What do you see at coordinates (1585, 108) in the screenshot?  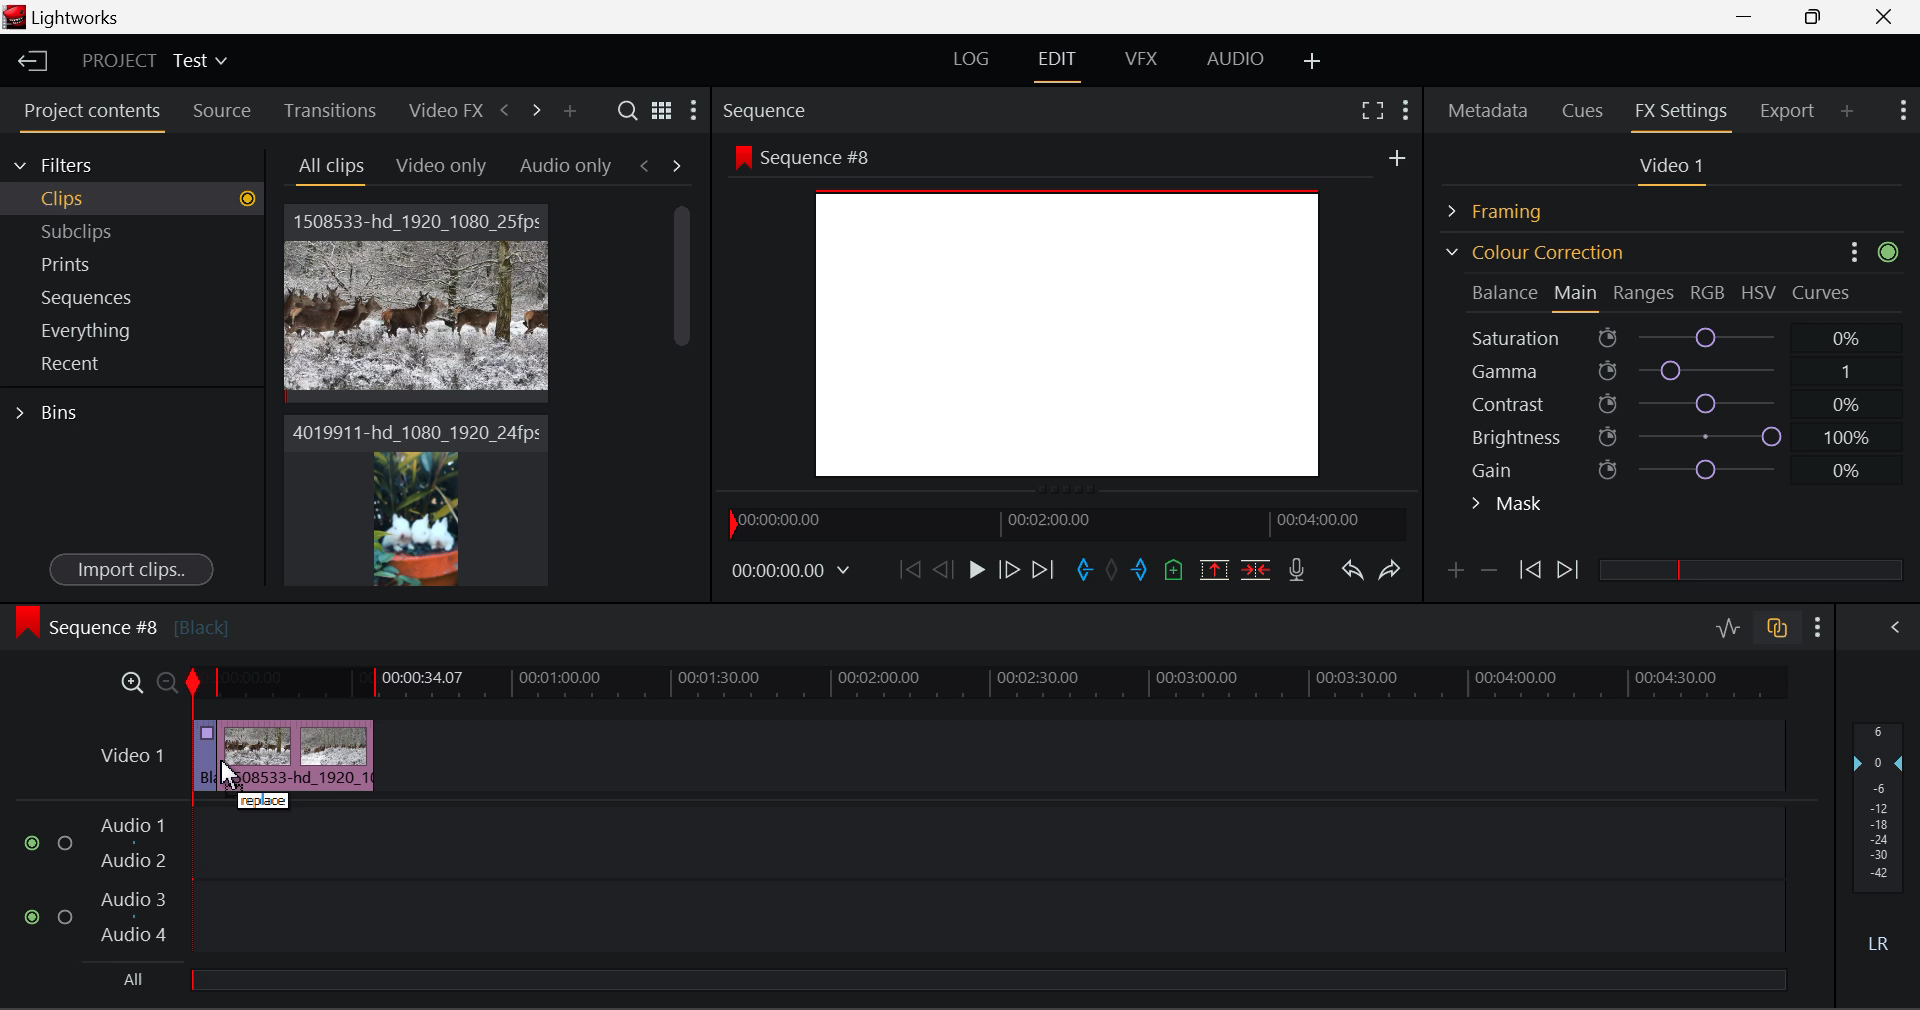 I see `Cues Panel` at bounding box center [1585, 108].